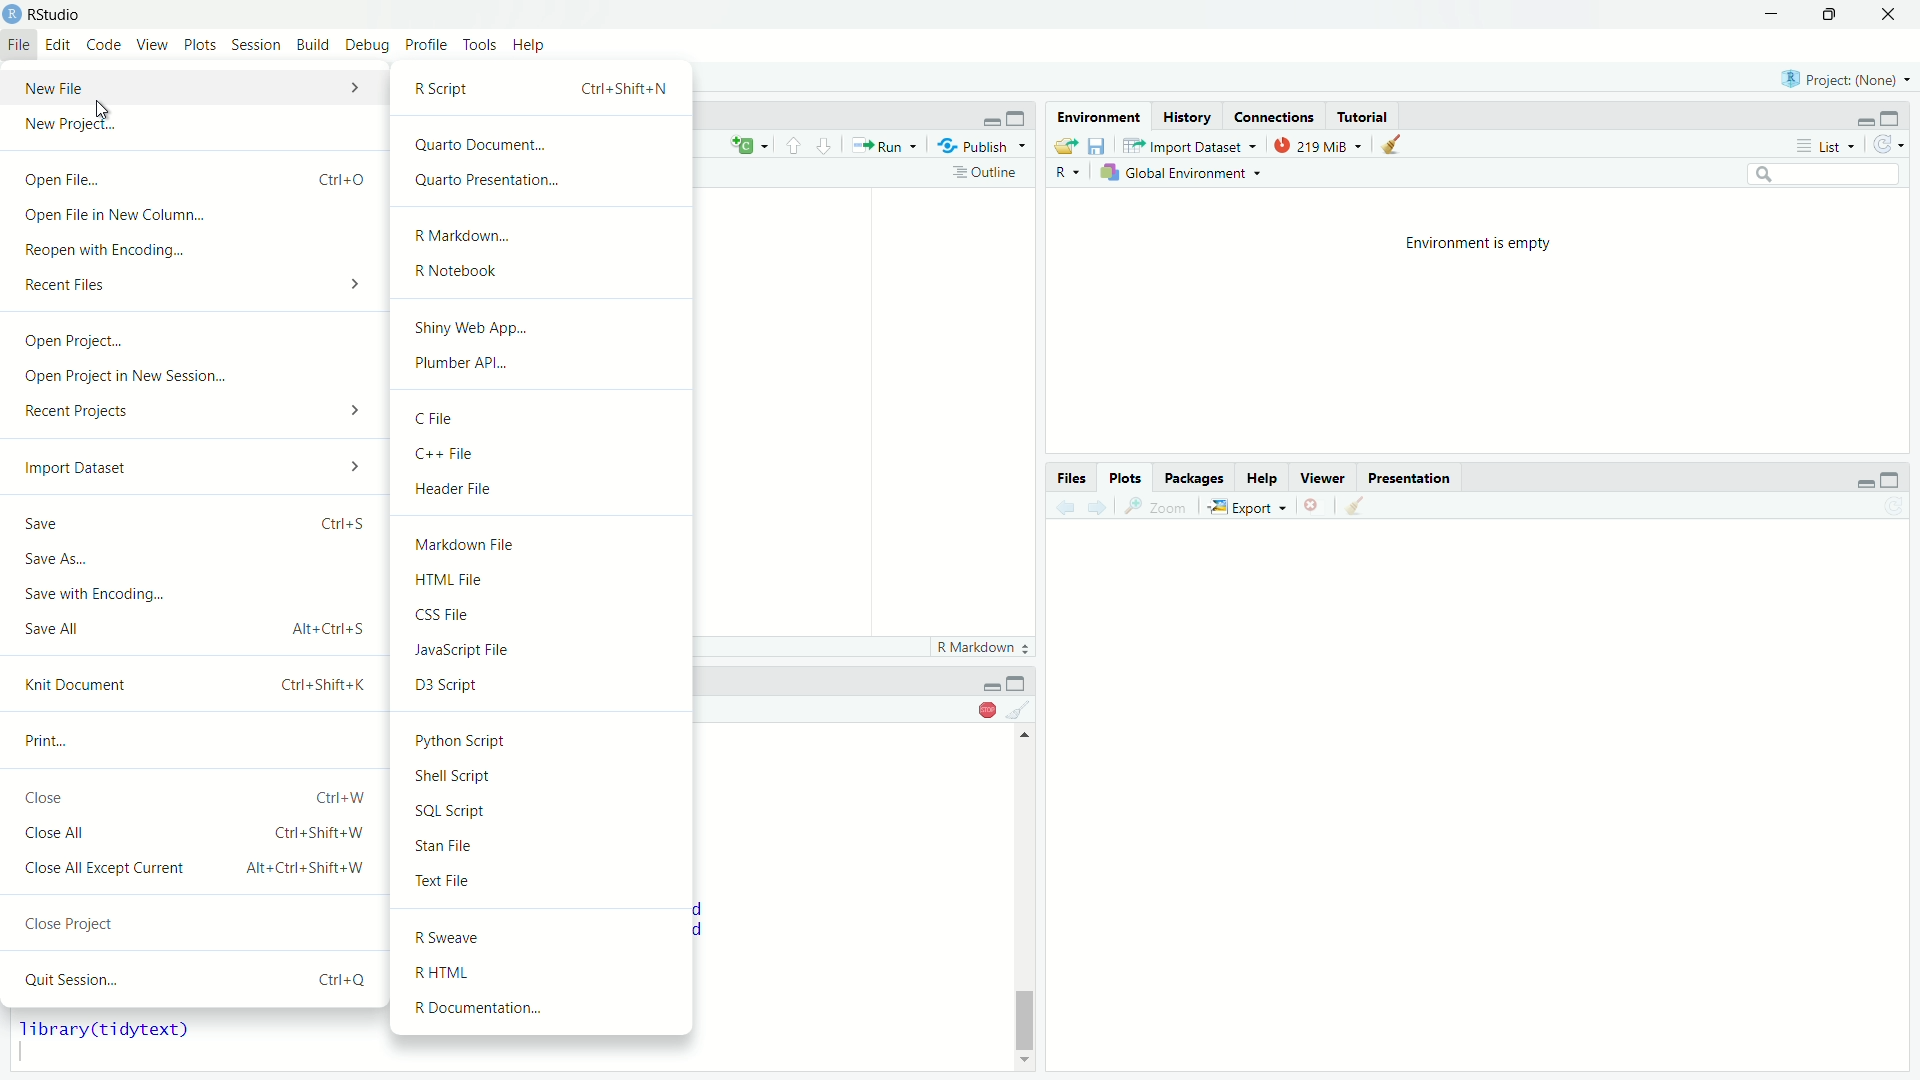  What do you see at coordinates (1021, 708) in the screenshot?
I see `clear console` at bounding box center [1021, 708].